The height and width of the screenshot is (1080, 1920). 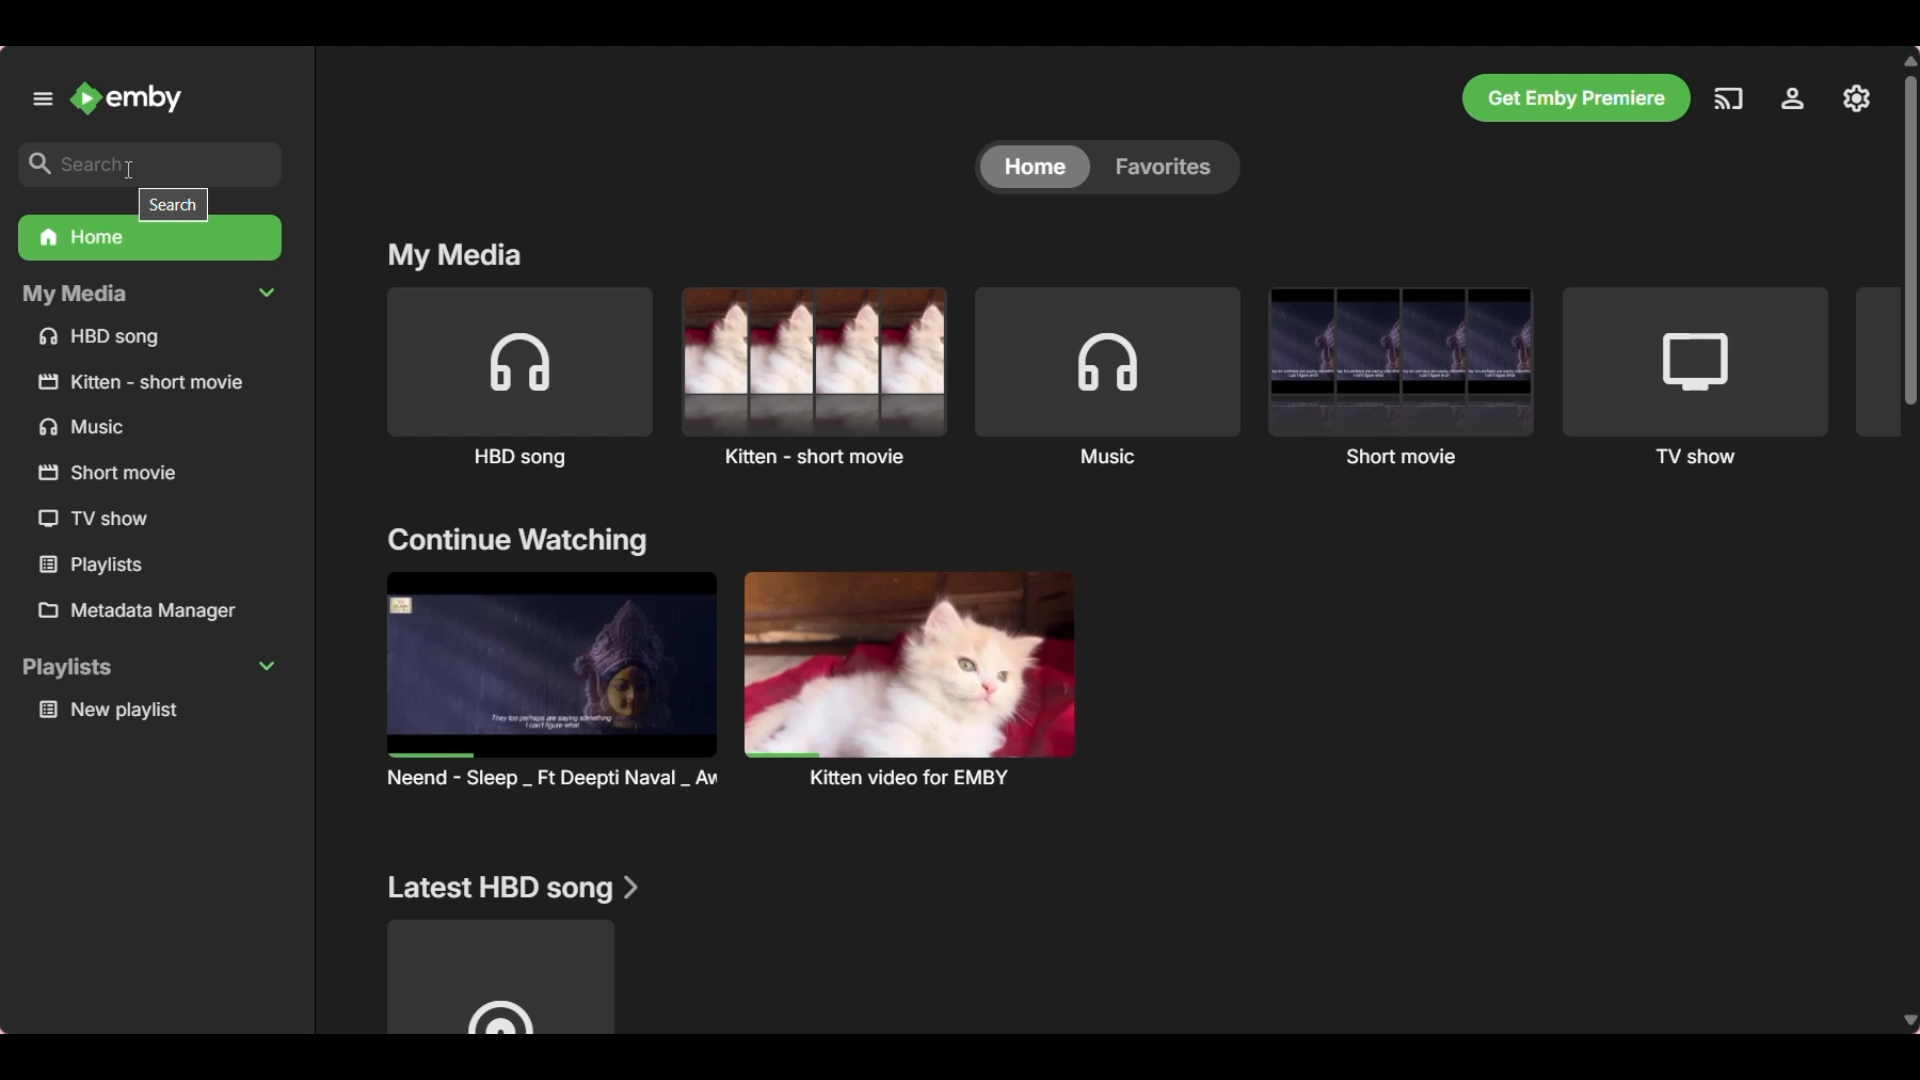 What do you see at coordinates (127, 98) in the screenshot?
I see `Go to home` at bounding box center [127, 98].